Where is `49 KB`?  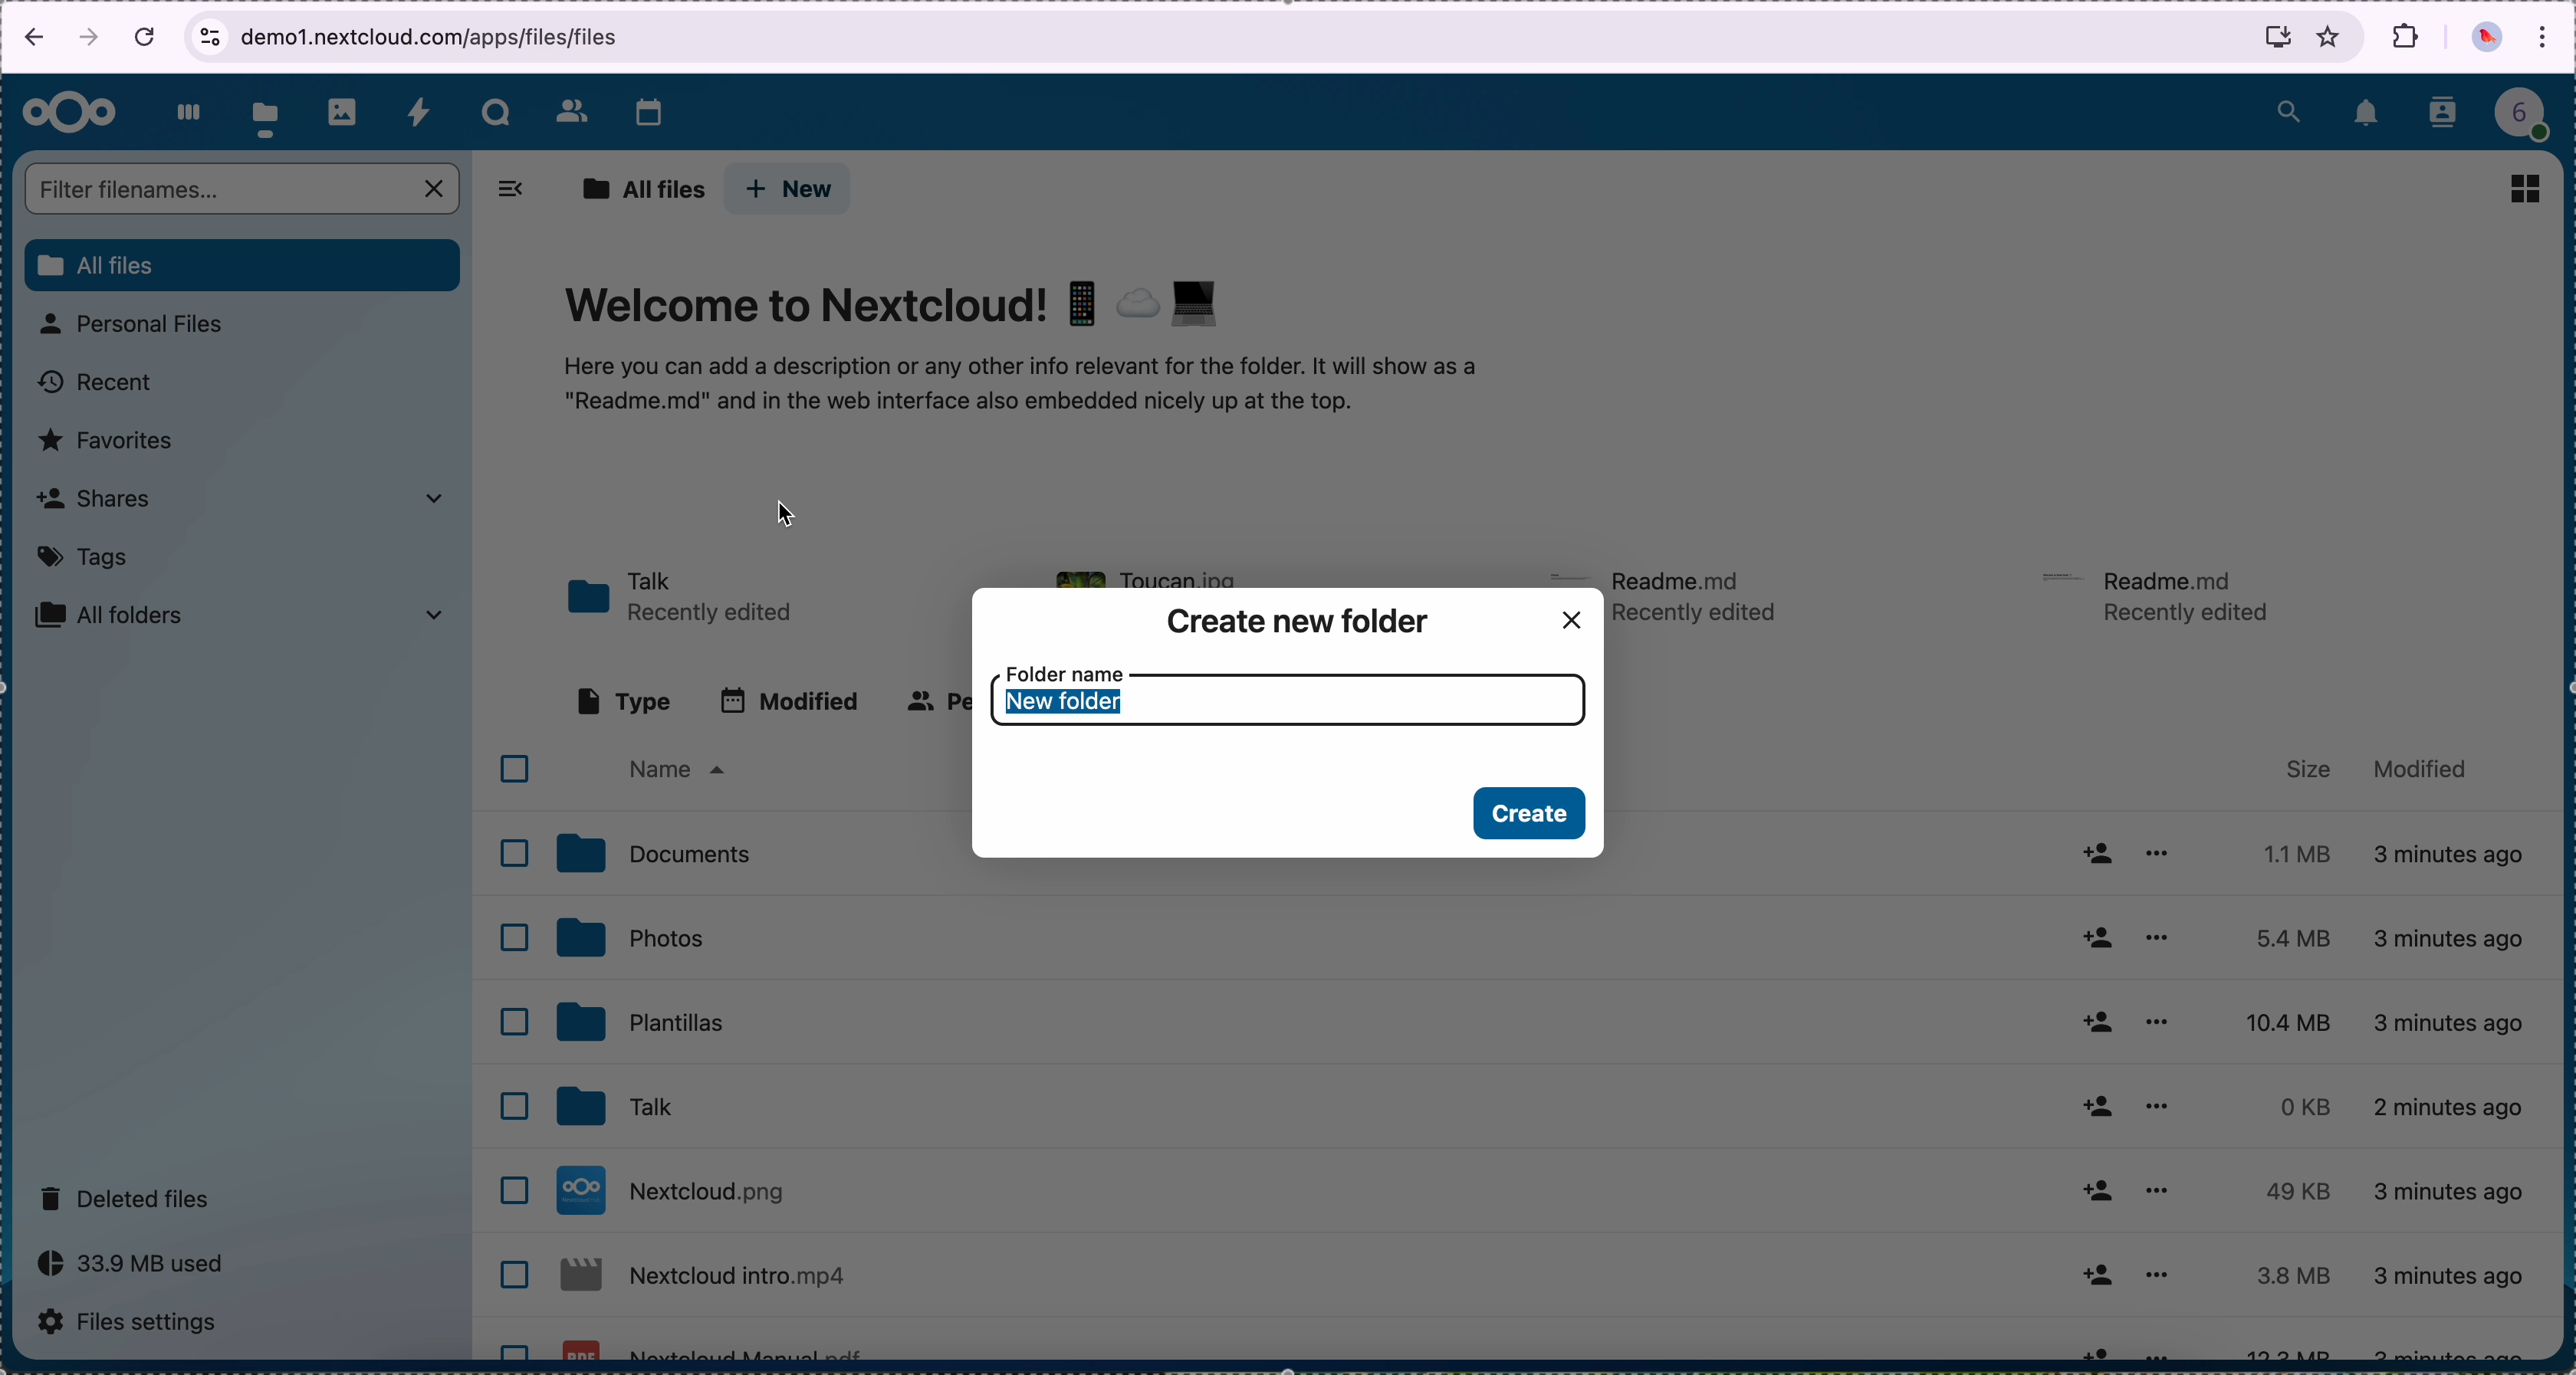 49 KB is located at coordinates (2297, 1191).